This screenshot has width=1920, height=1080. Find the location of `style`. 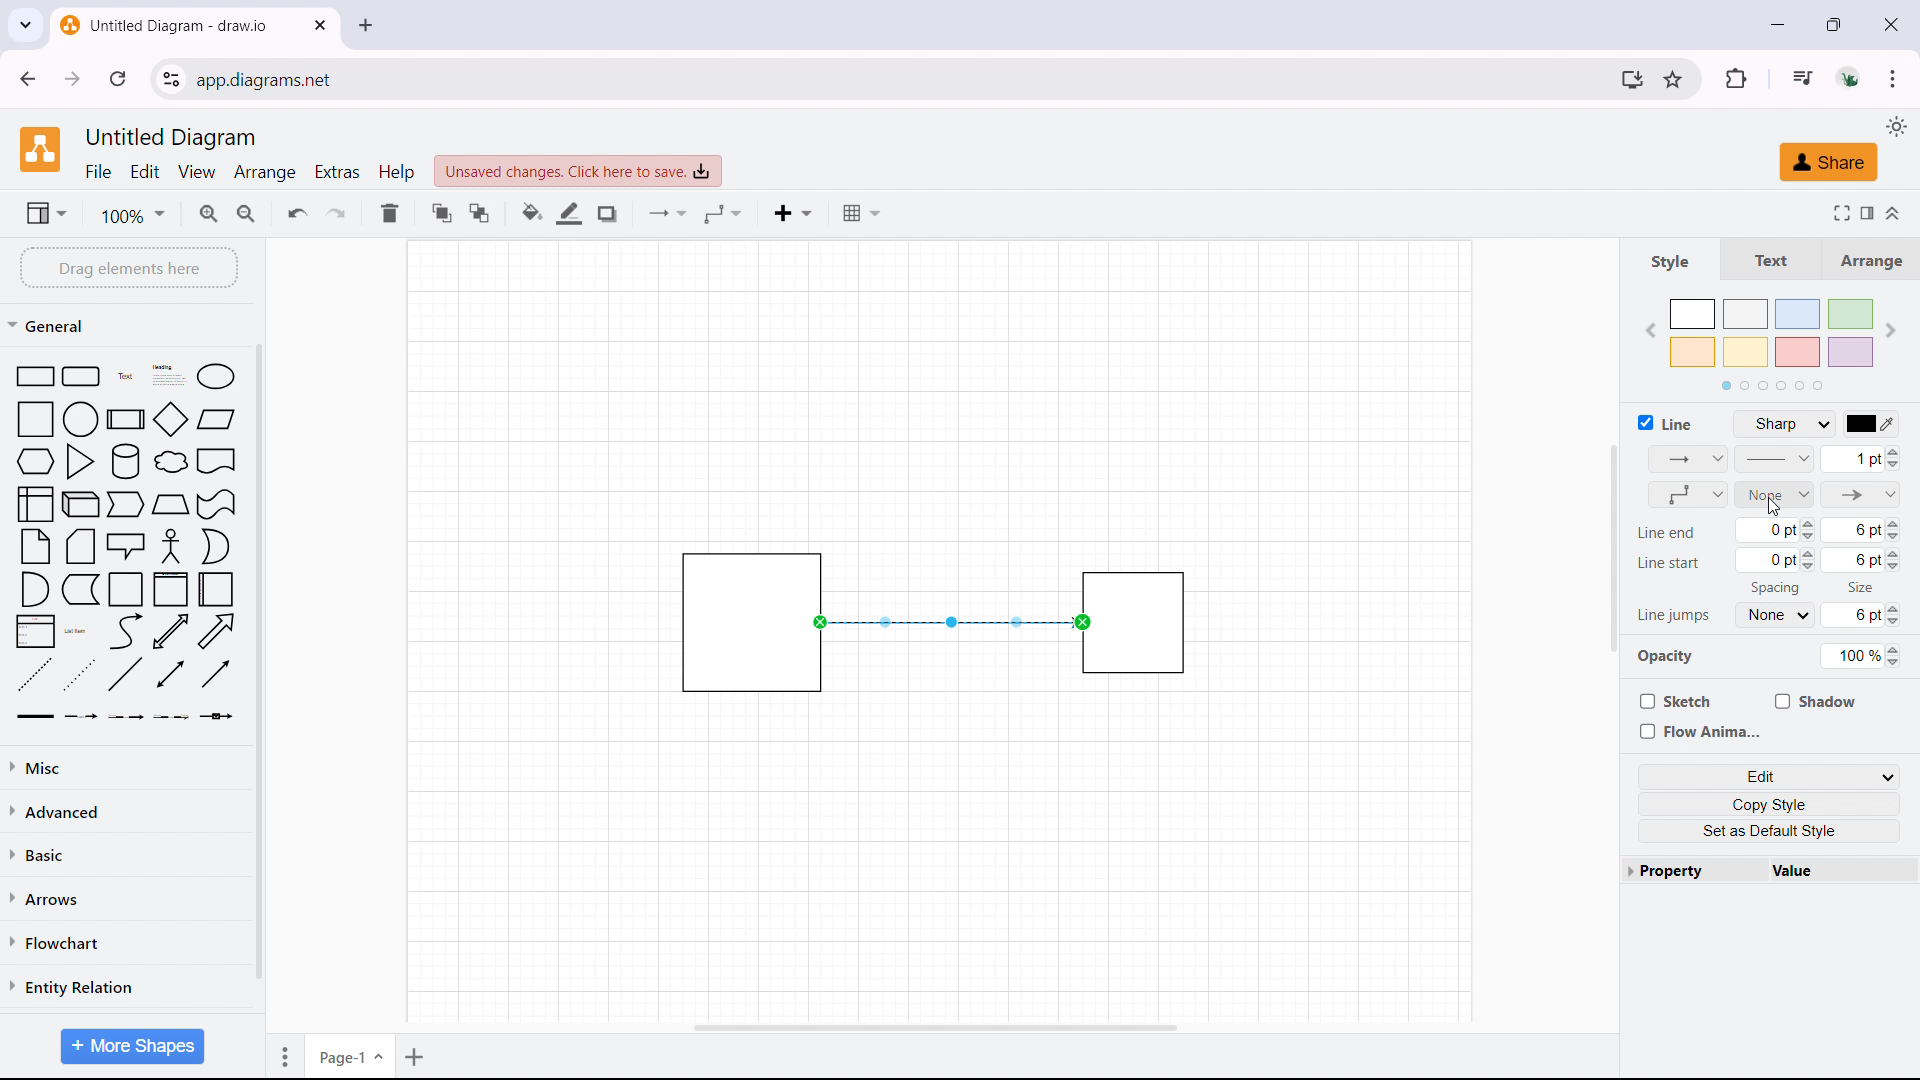

style is located at coordinates (1668, 261).